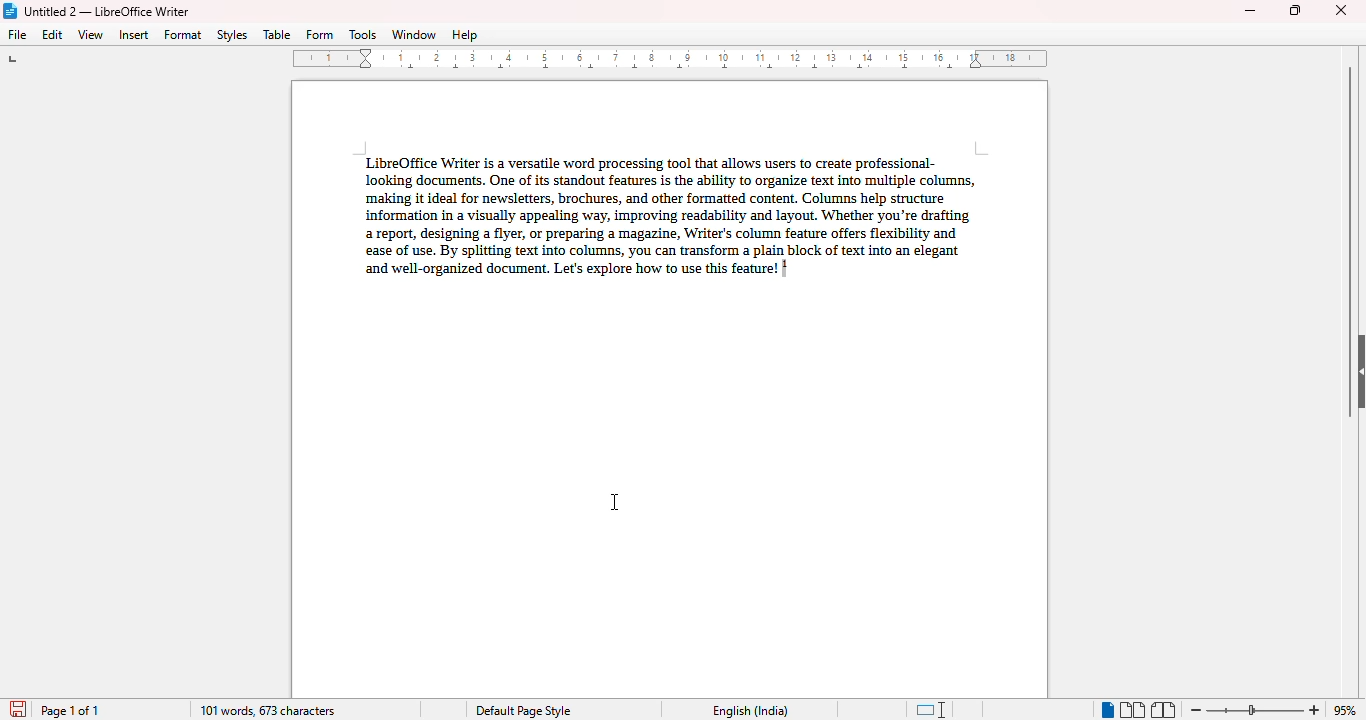 The image size is (1366, 720). Describe the element at coordinates (1357, 371) in the screenshot. I see `show` at that location.